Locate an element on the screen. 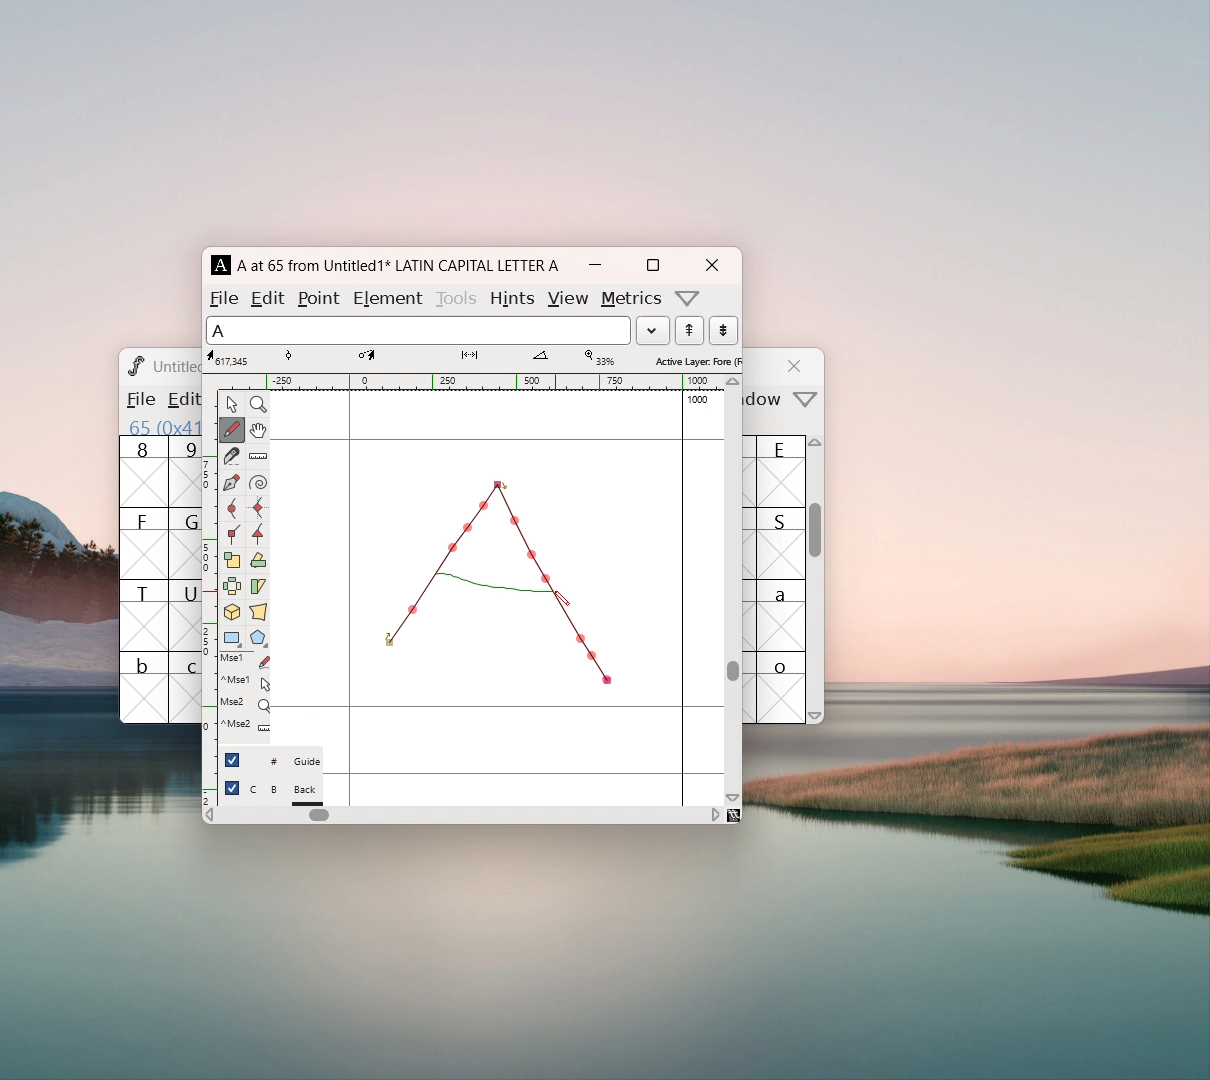 Image resolution: width=1210 pixels, height=1080 pixels. ^Mse2 is located at coordinates (246, 681).